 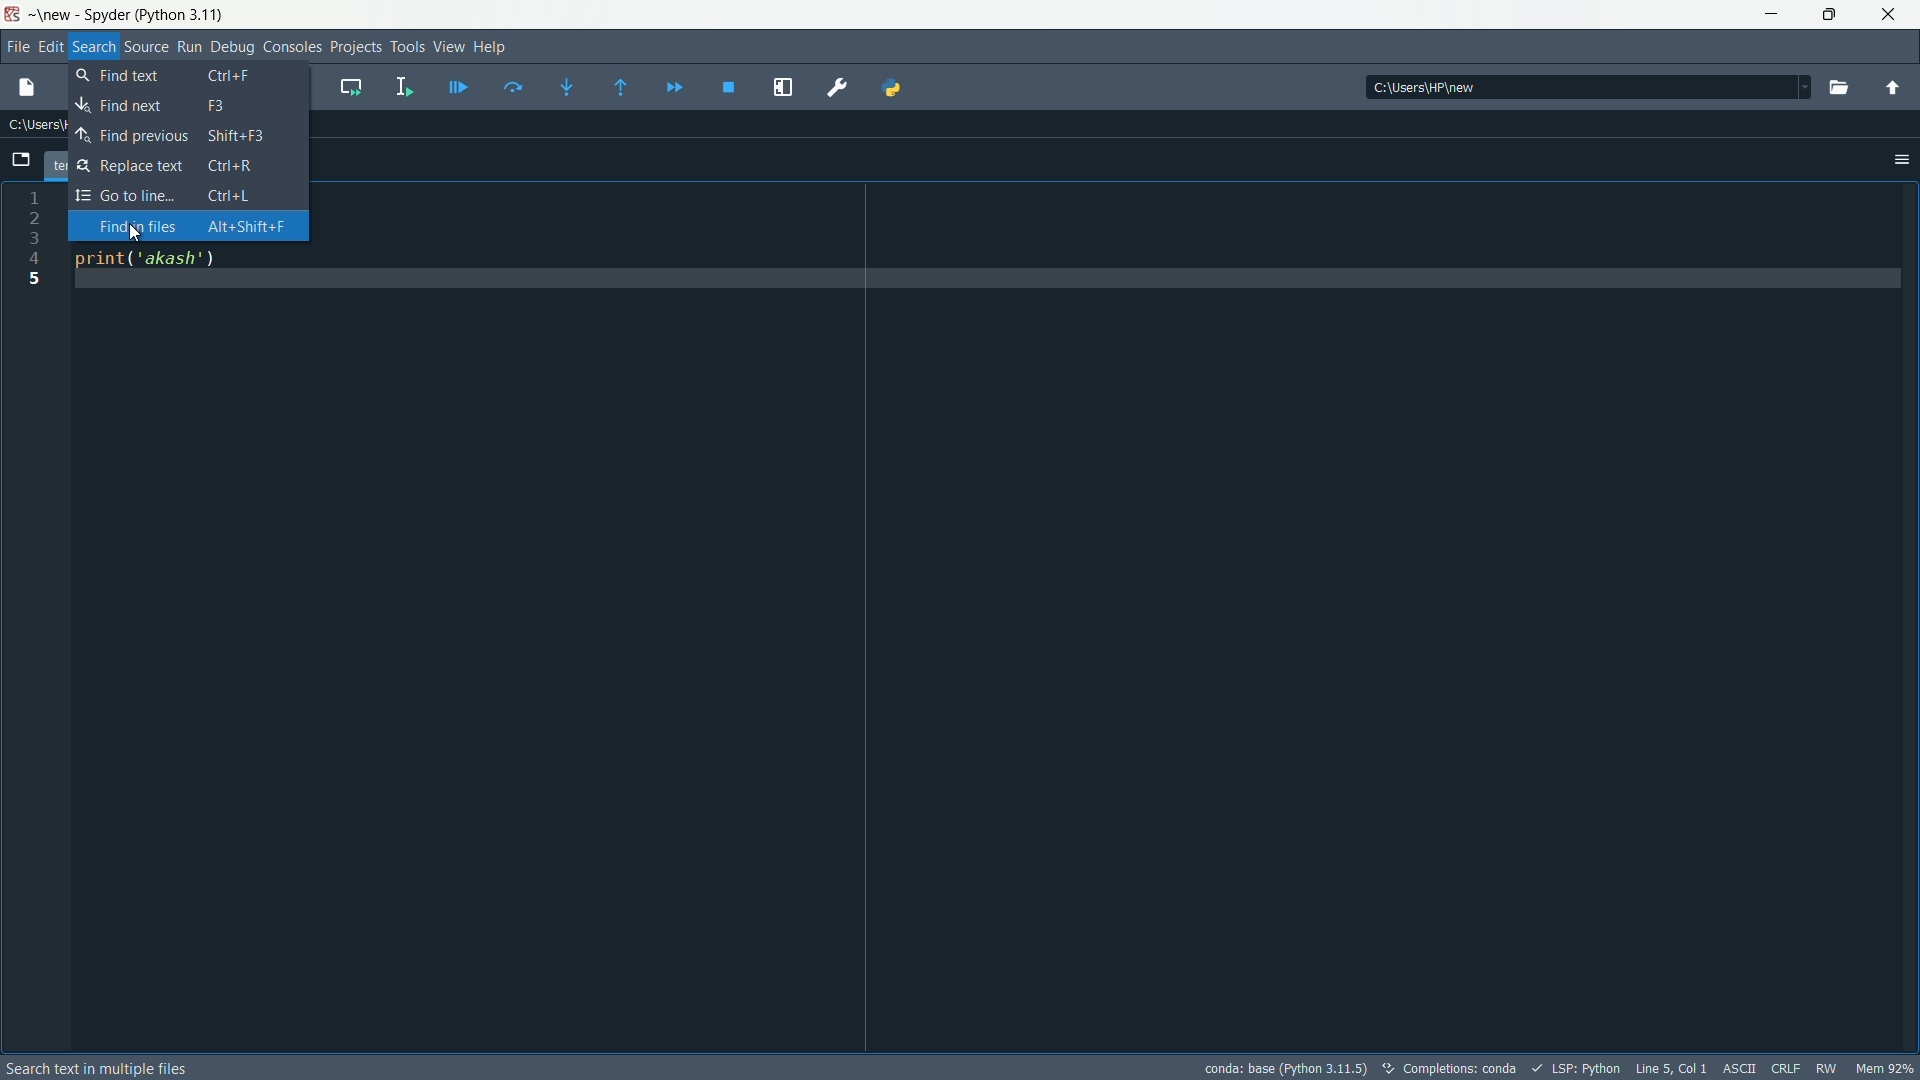 What do you see at coordinates (1888, 1068) in the screenshot?
I see `memory usage` at bounding box center [1888, 1068].